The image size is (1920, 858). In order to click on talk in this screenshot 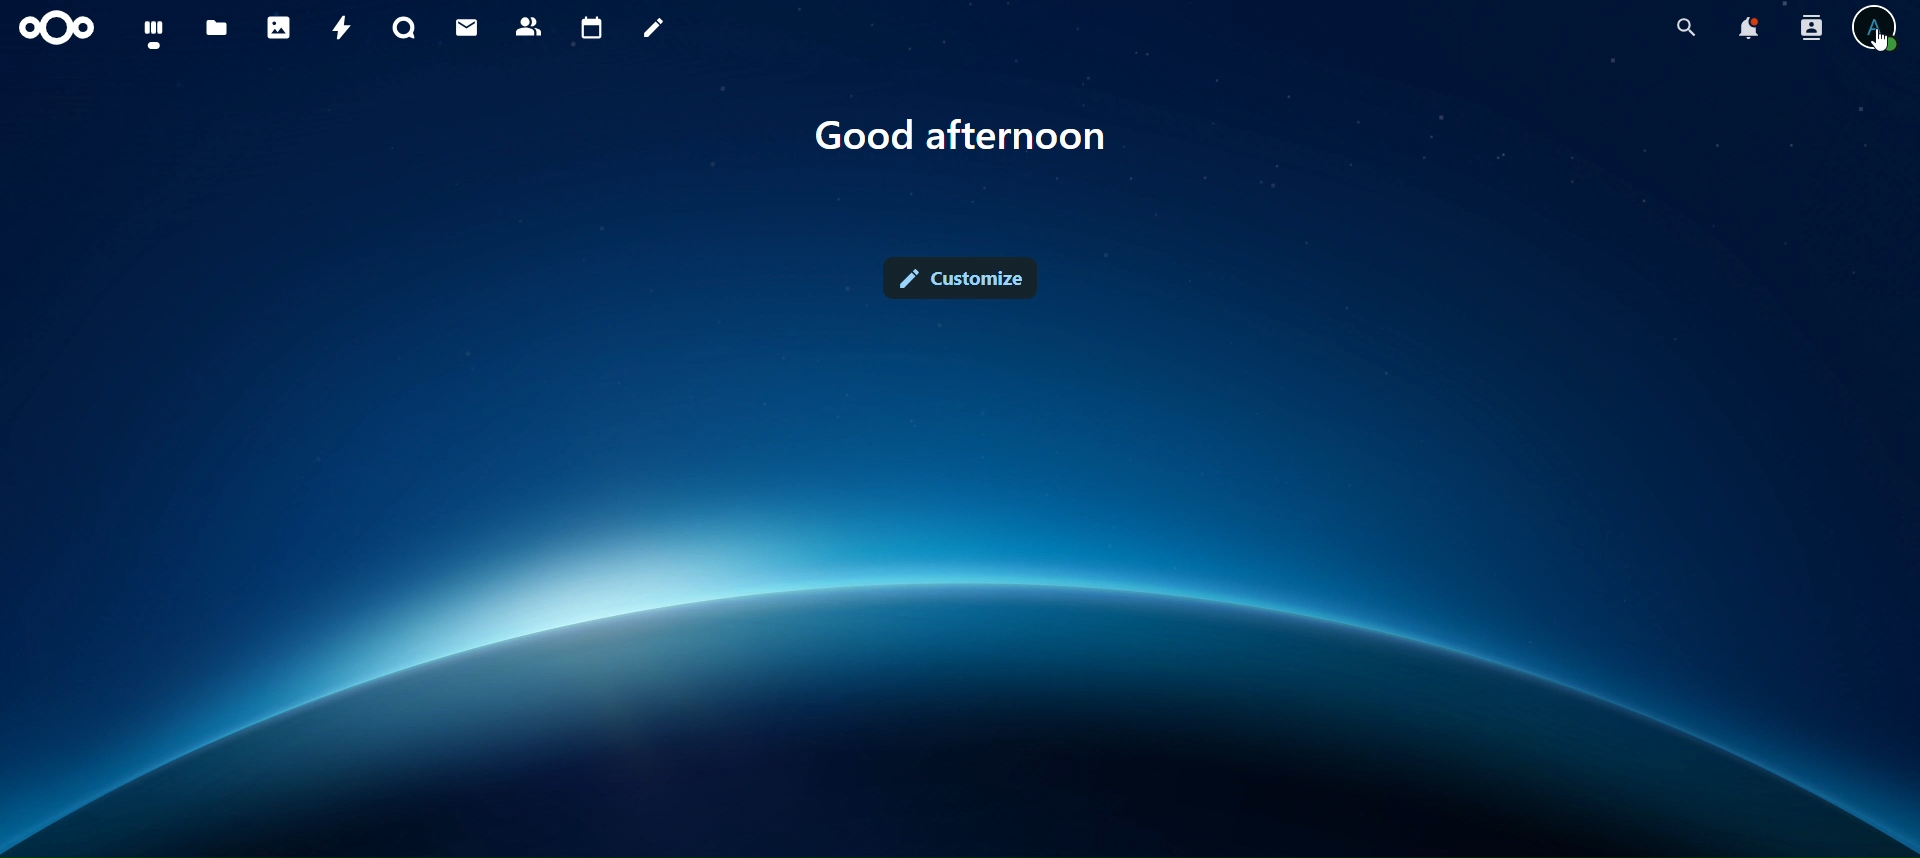, I will do `click(406, 28)`.